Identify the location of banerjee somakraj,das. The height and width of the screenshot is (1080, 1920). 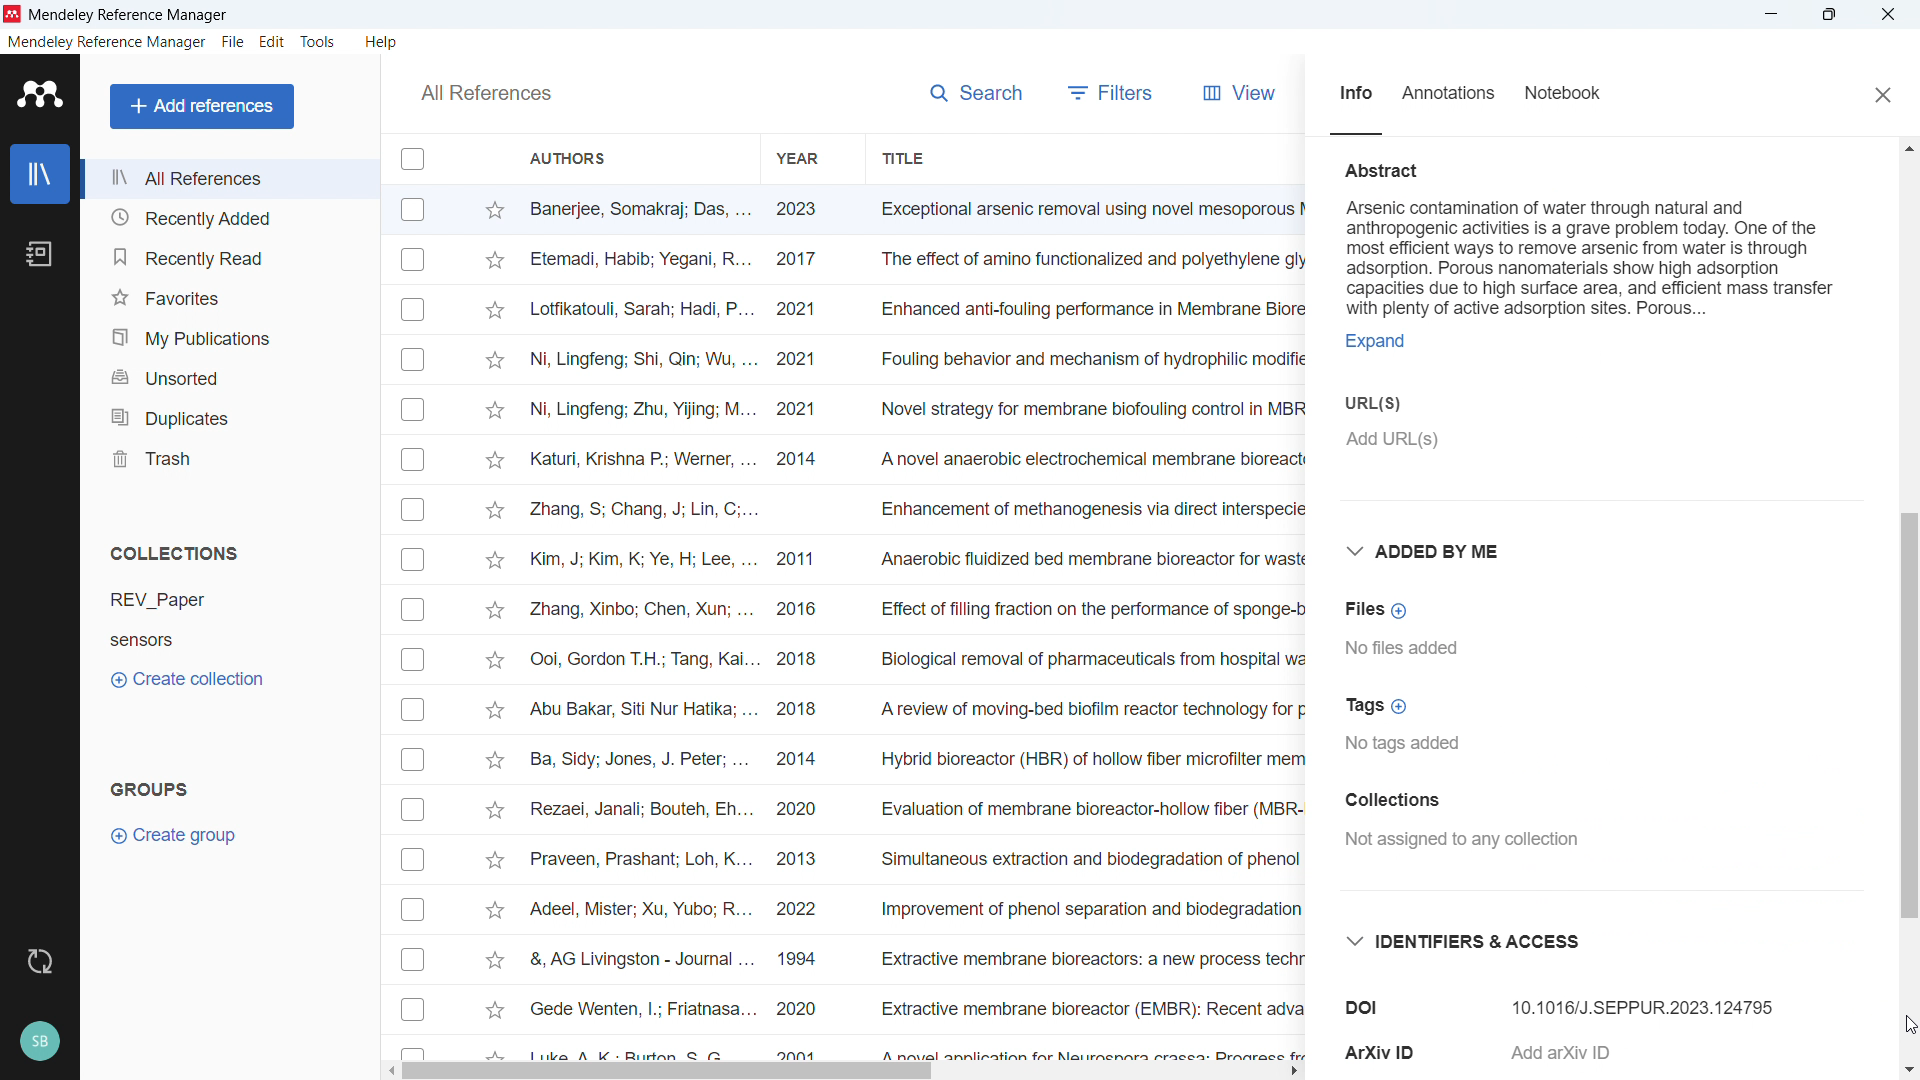
(640, 209).